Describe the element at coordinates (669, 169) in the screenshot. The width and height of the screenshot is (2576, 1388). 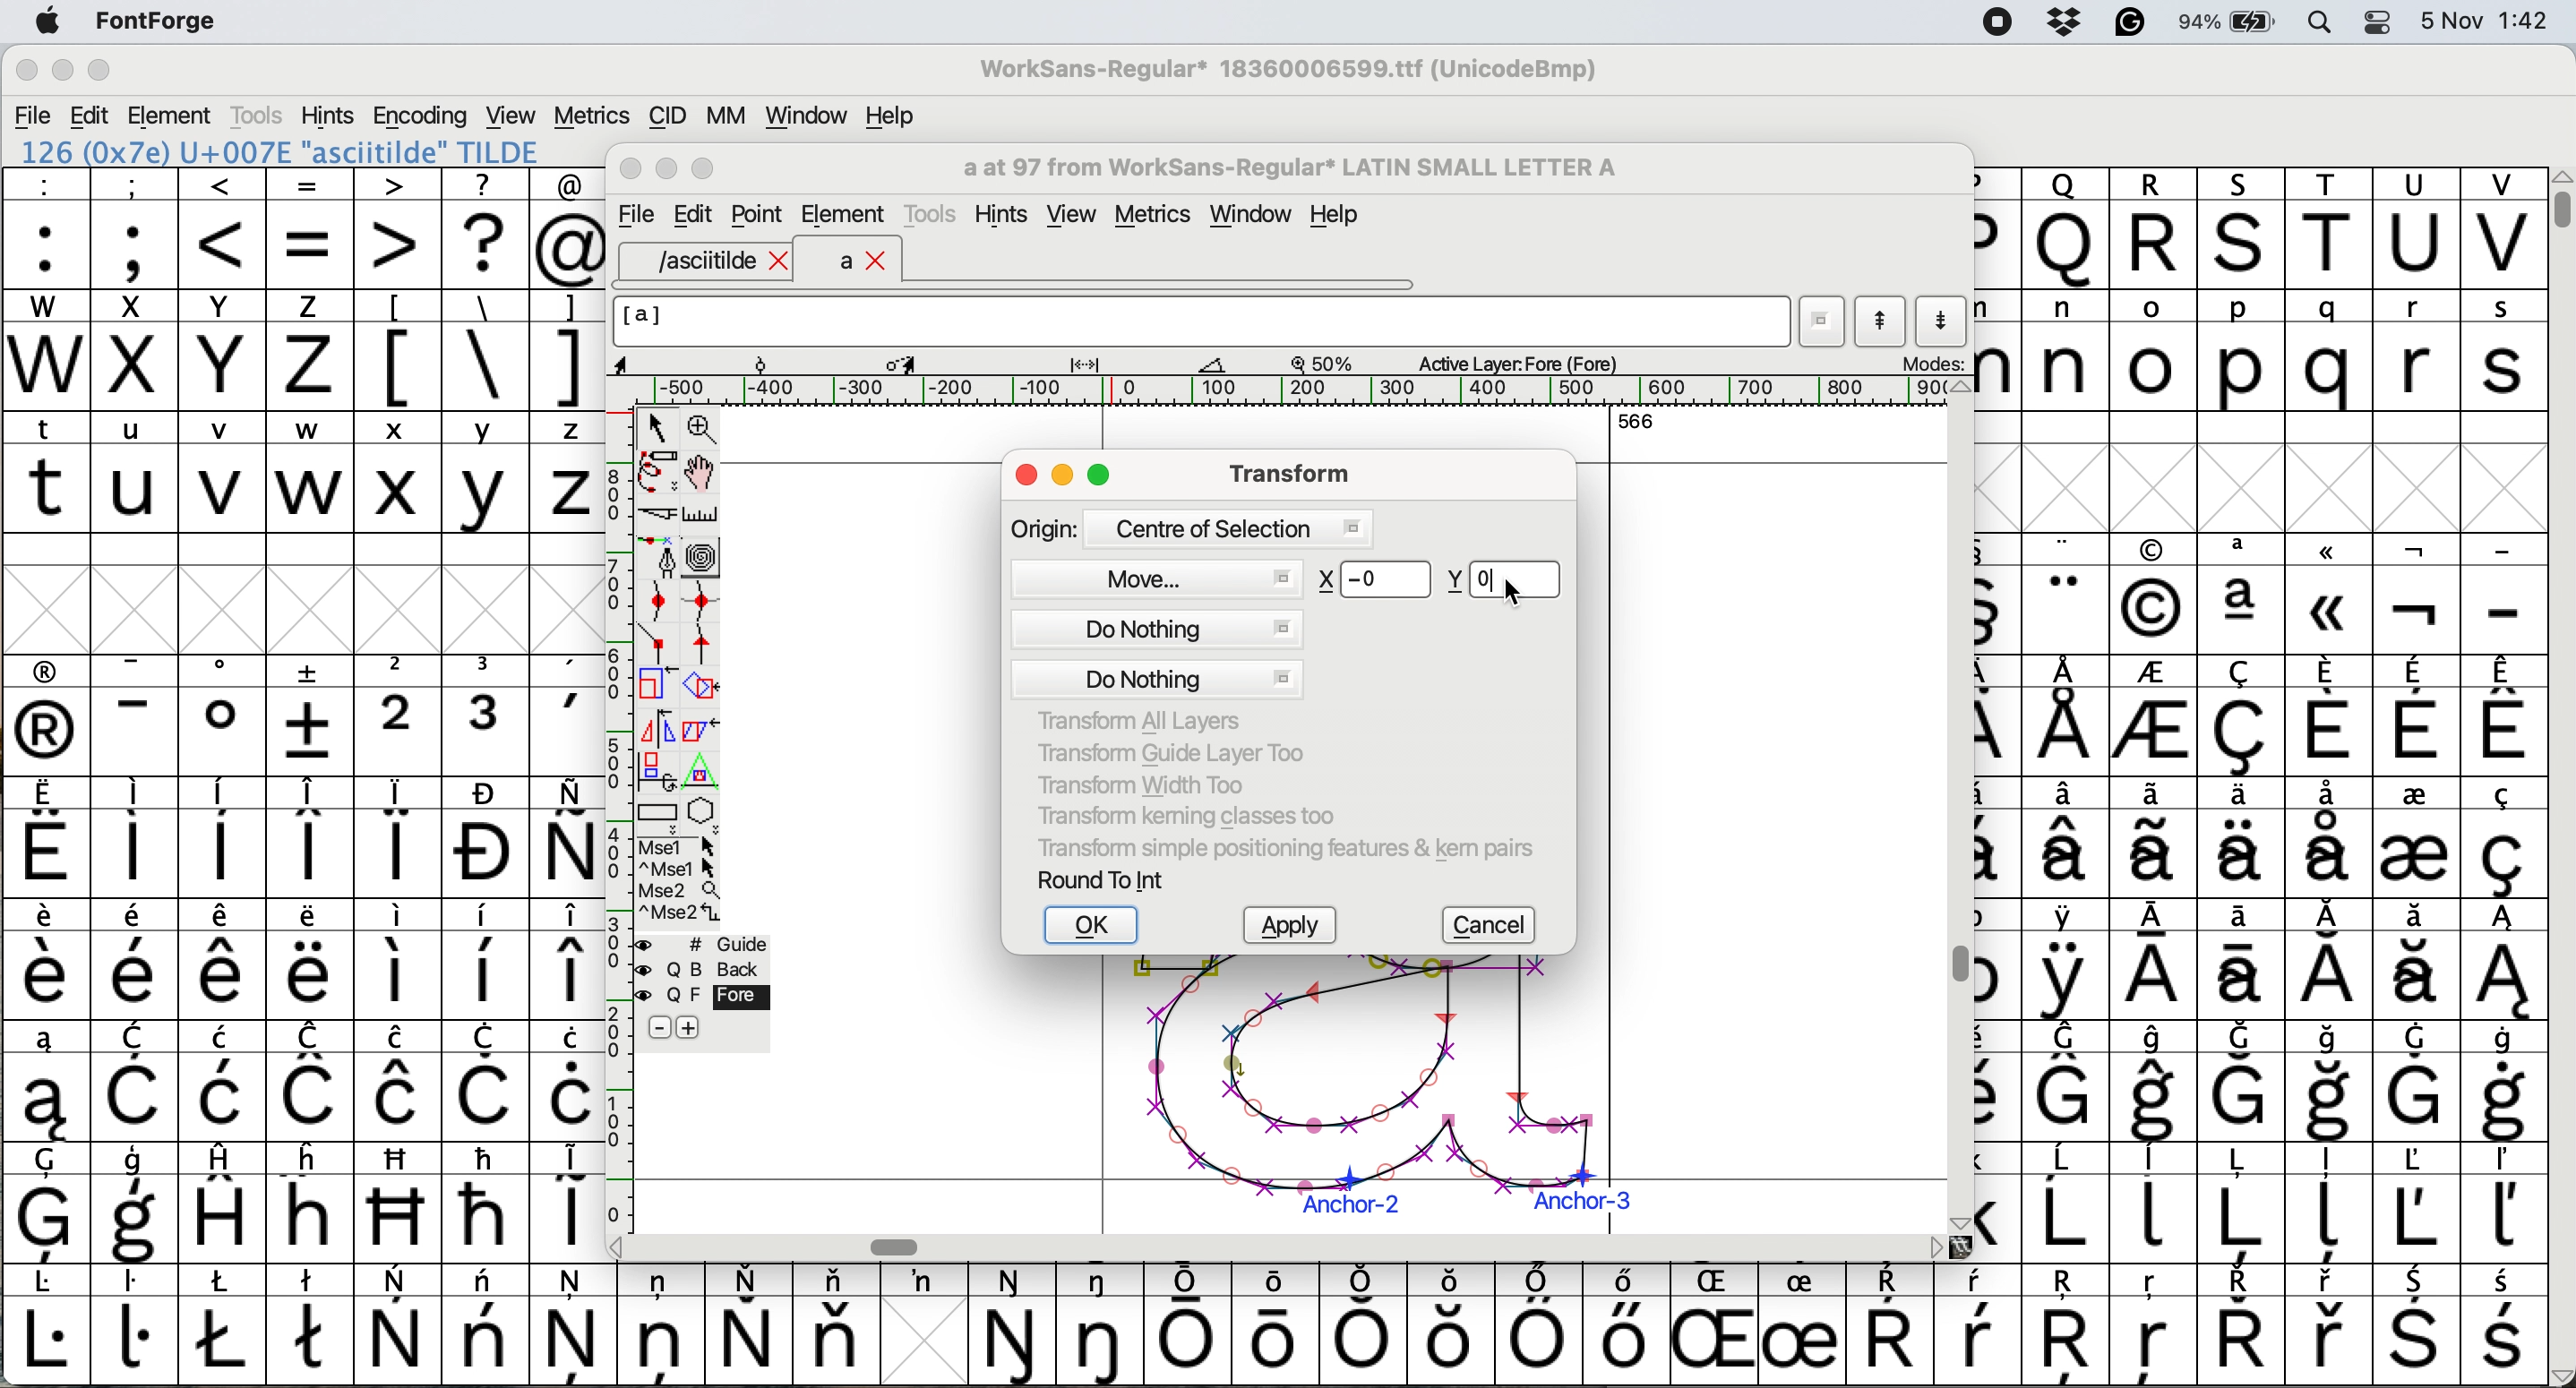
I see `Minimise` at that location.